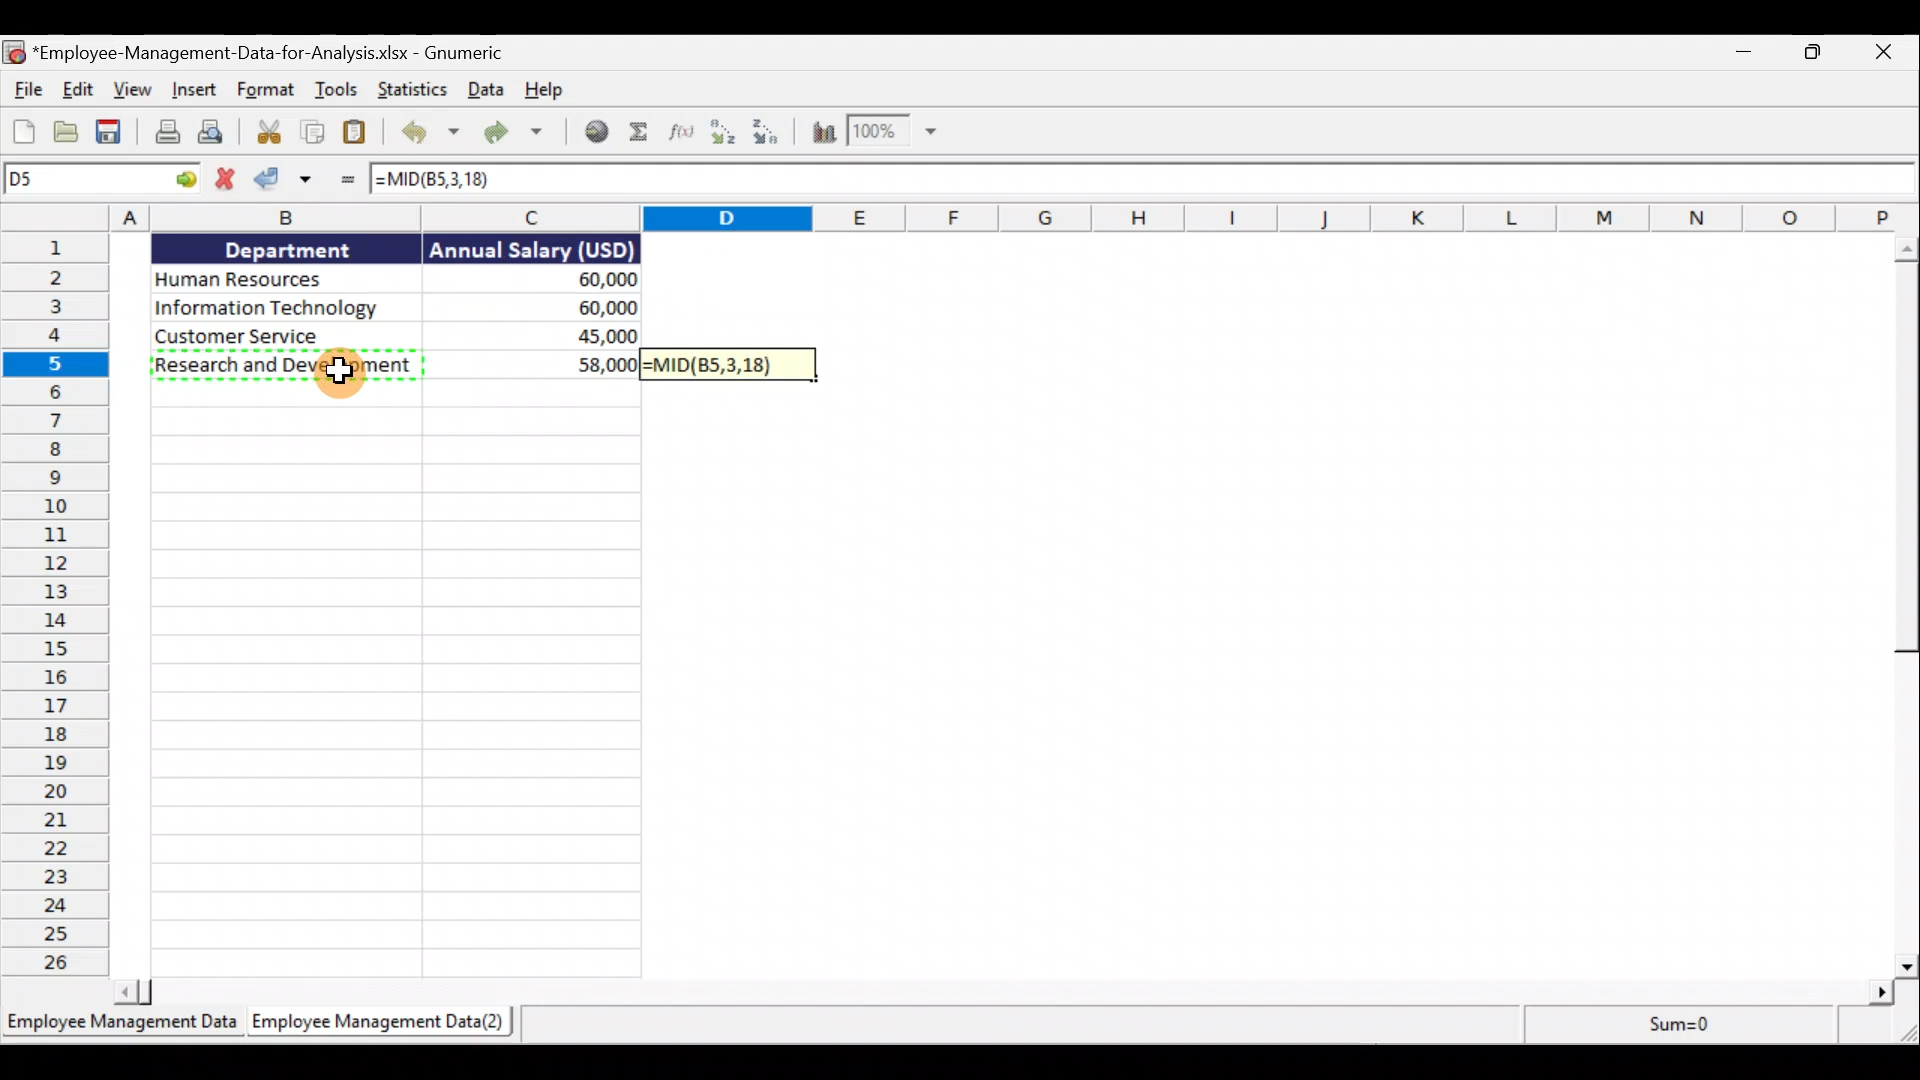  Describe the element at coordinates (339, 91) in the screenshot. I see `Tools` at that location.